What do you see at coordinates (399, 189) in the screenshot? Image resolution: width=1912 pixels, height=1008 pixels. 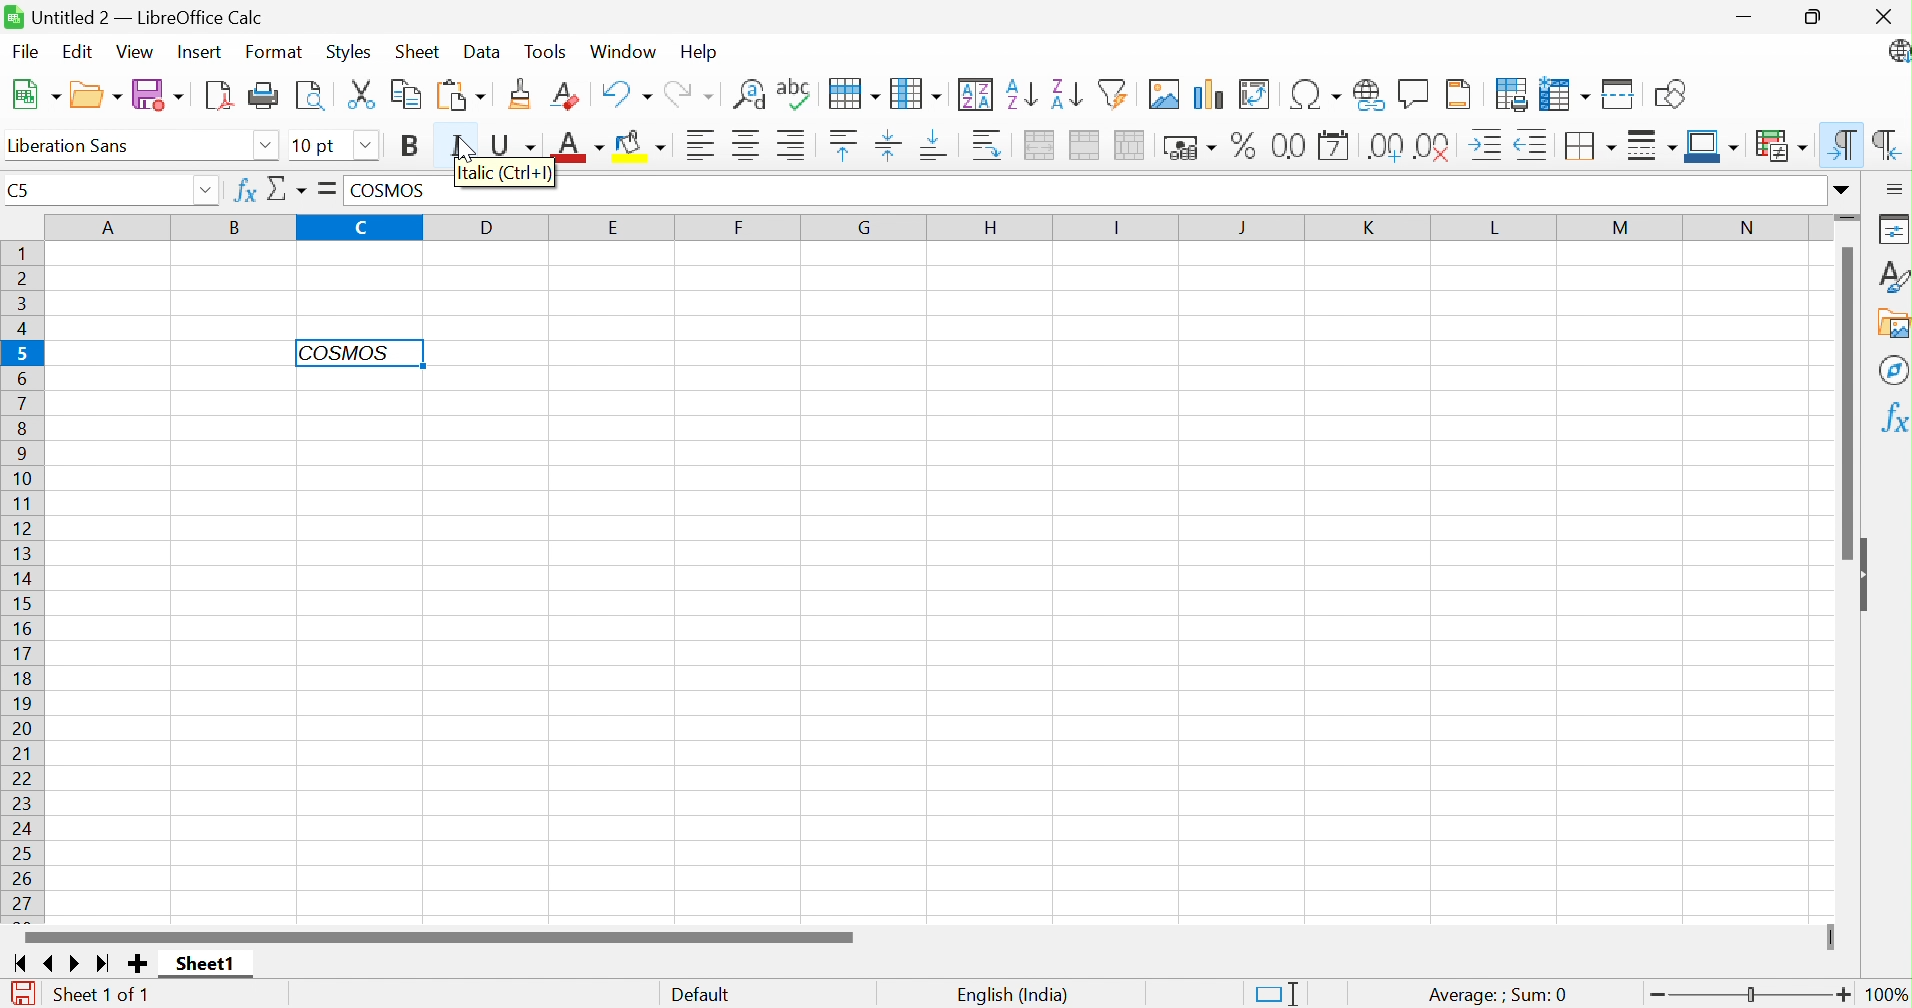 I see `COSMOS` at bounding box center [399, 189].